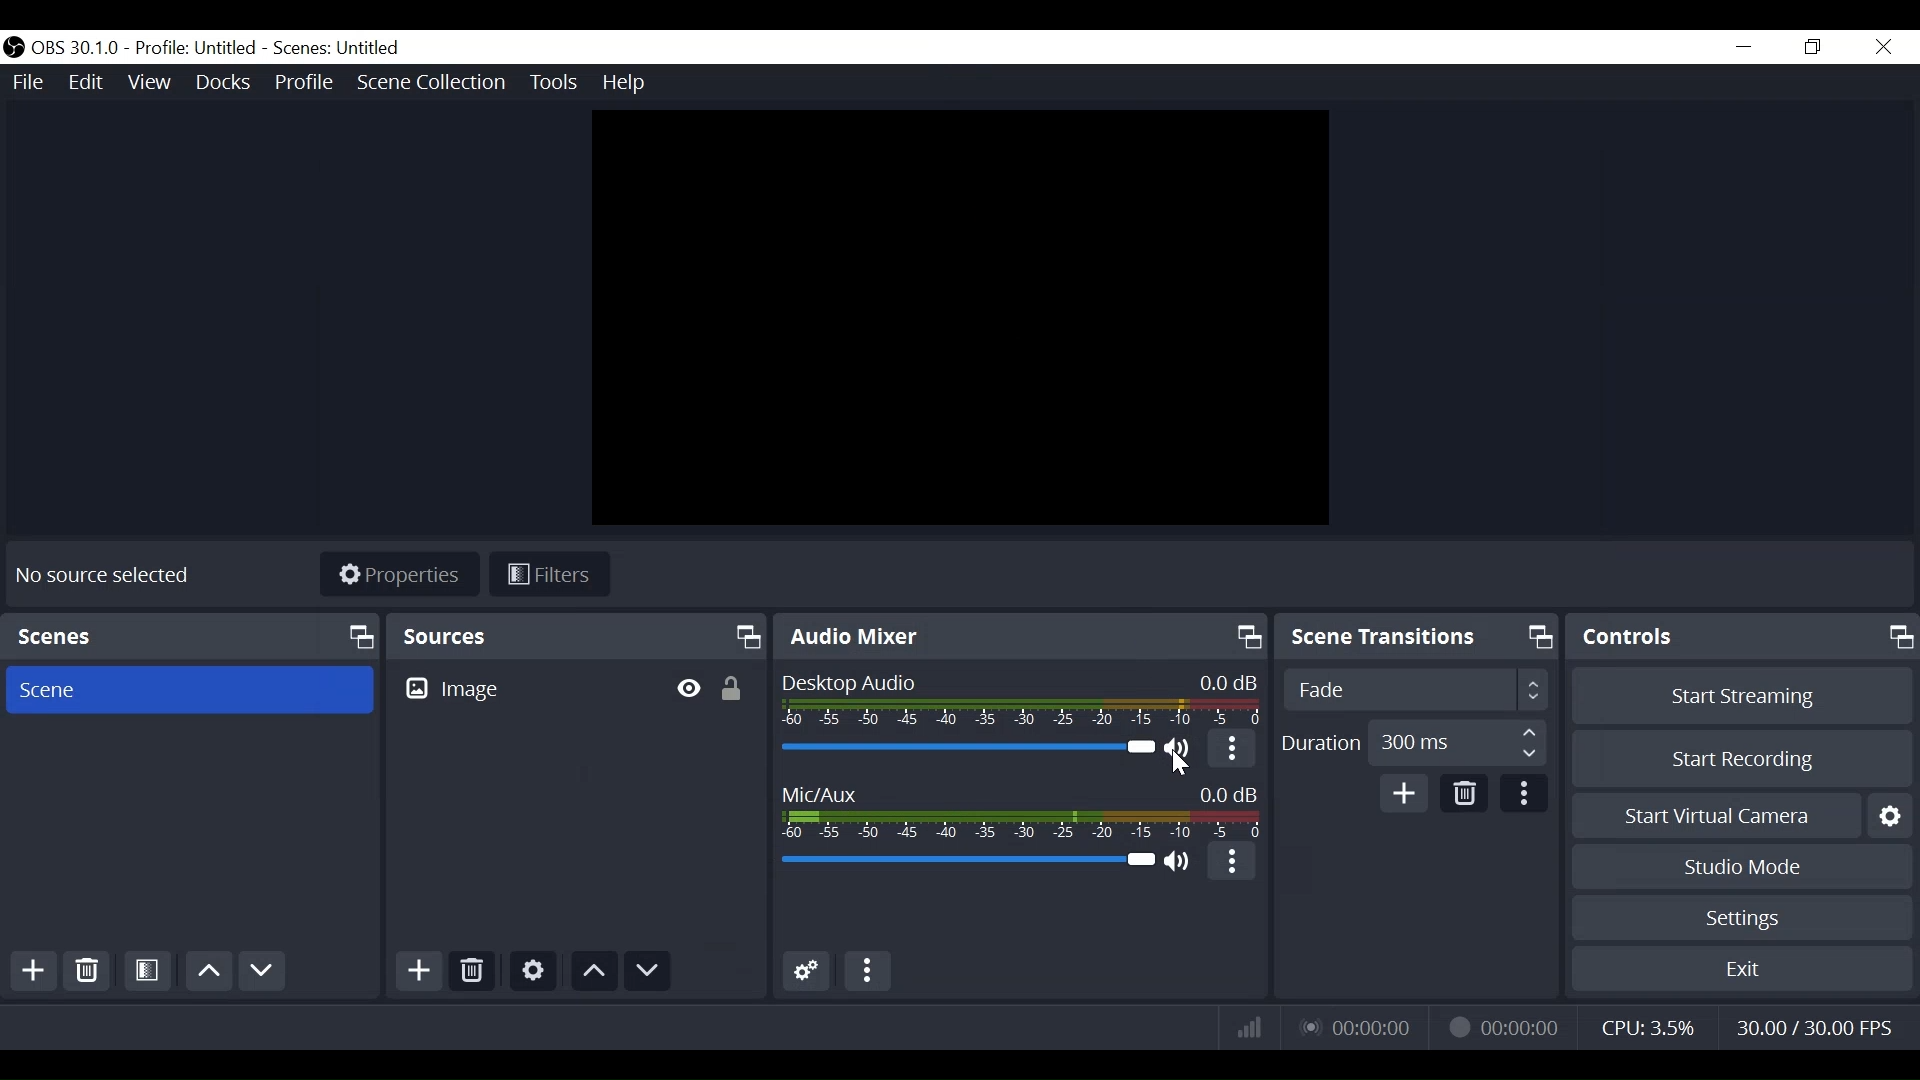 This screenshot has height=1080, width=1920. What do you see at coordinates (1887, 47) in the screenshot?
I see `Close` at bounding box center [1887, 47].